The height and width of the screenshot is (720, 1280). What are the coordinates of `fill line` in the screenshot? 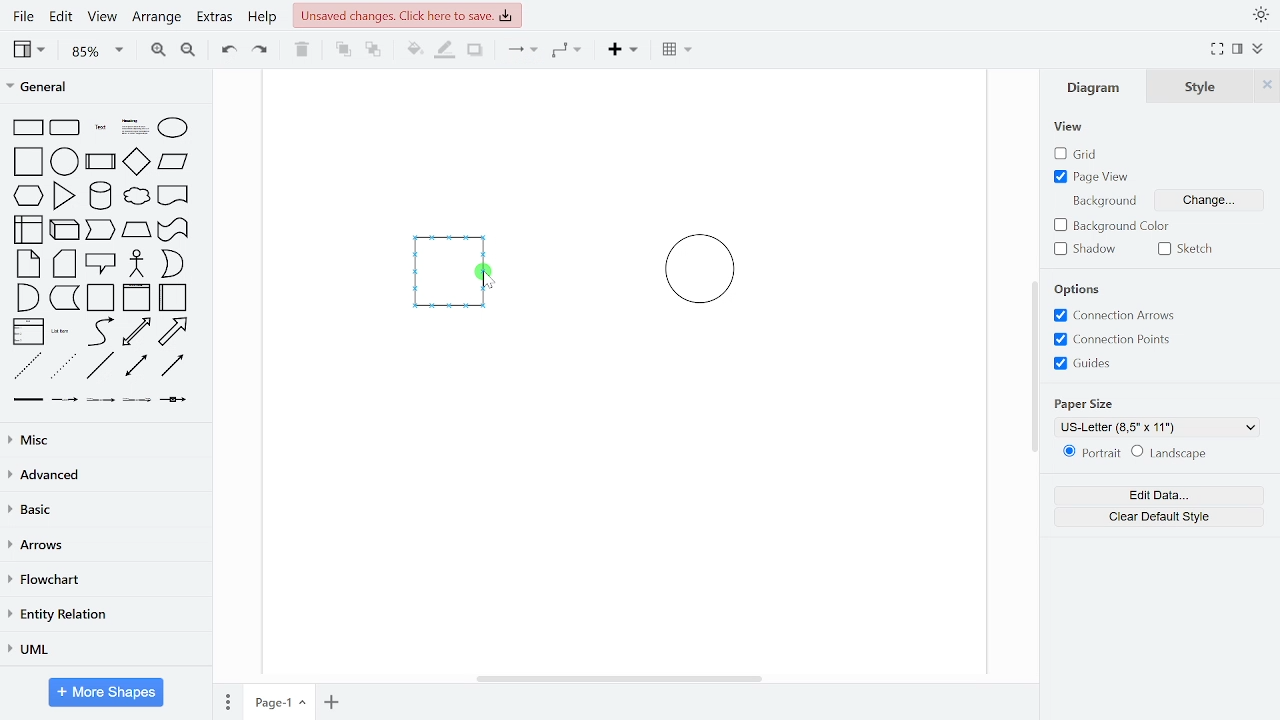 It's located at (444, 50).